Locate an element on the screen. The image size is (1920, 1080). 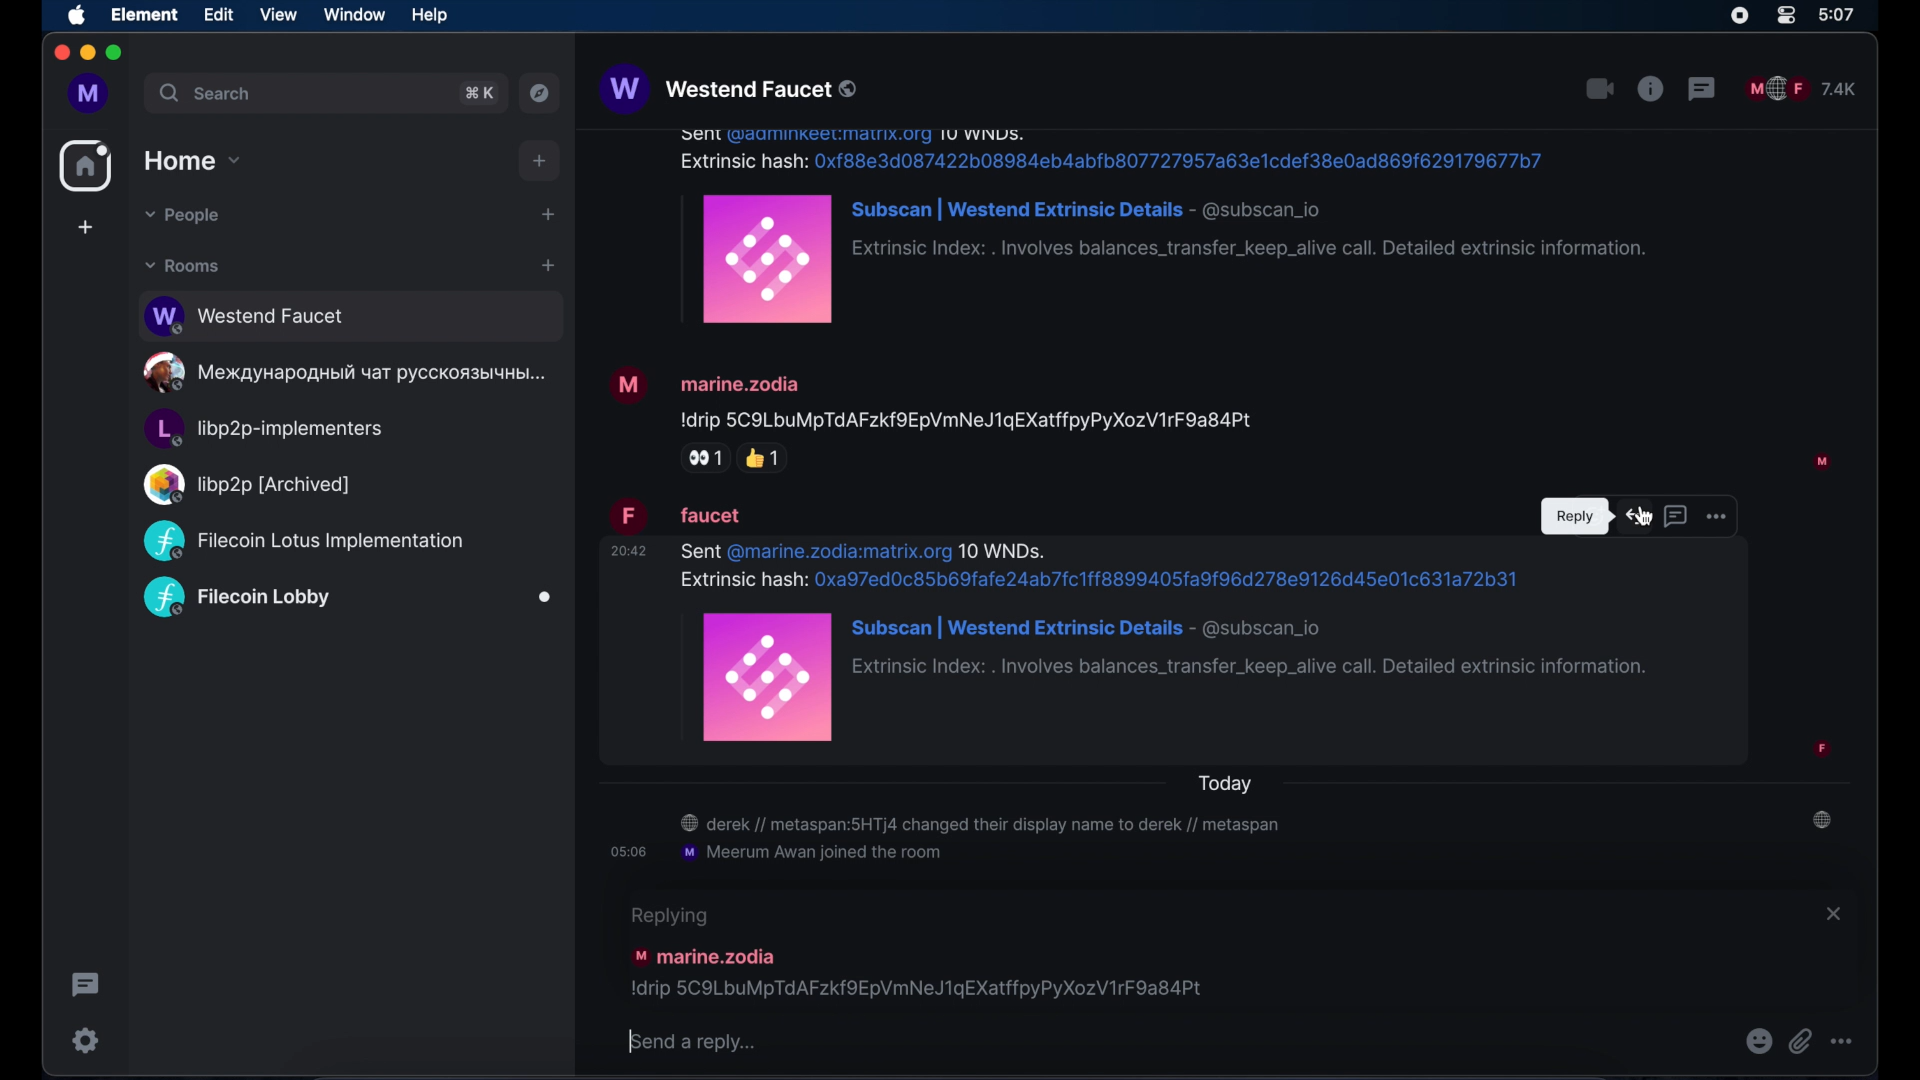
more options is located at coordinates (1843, 1042).